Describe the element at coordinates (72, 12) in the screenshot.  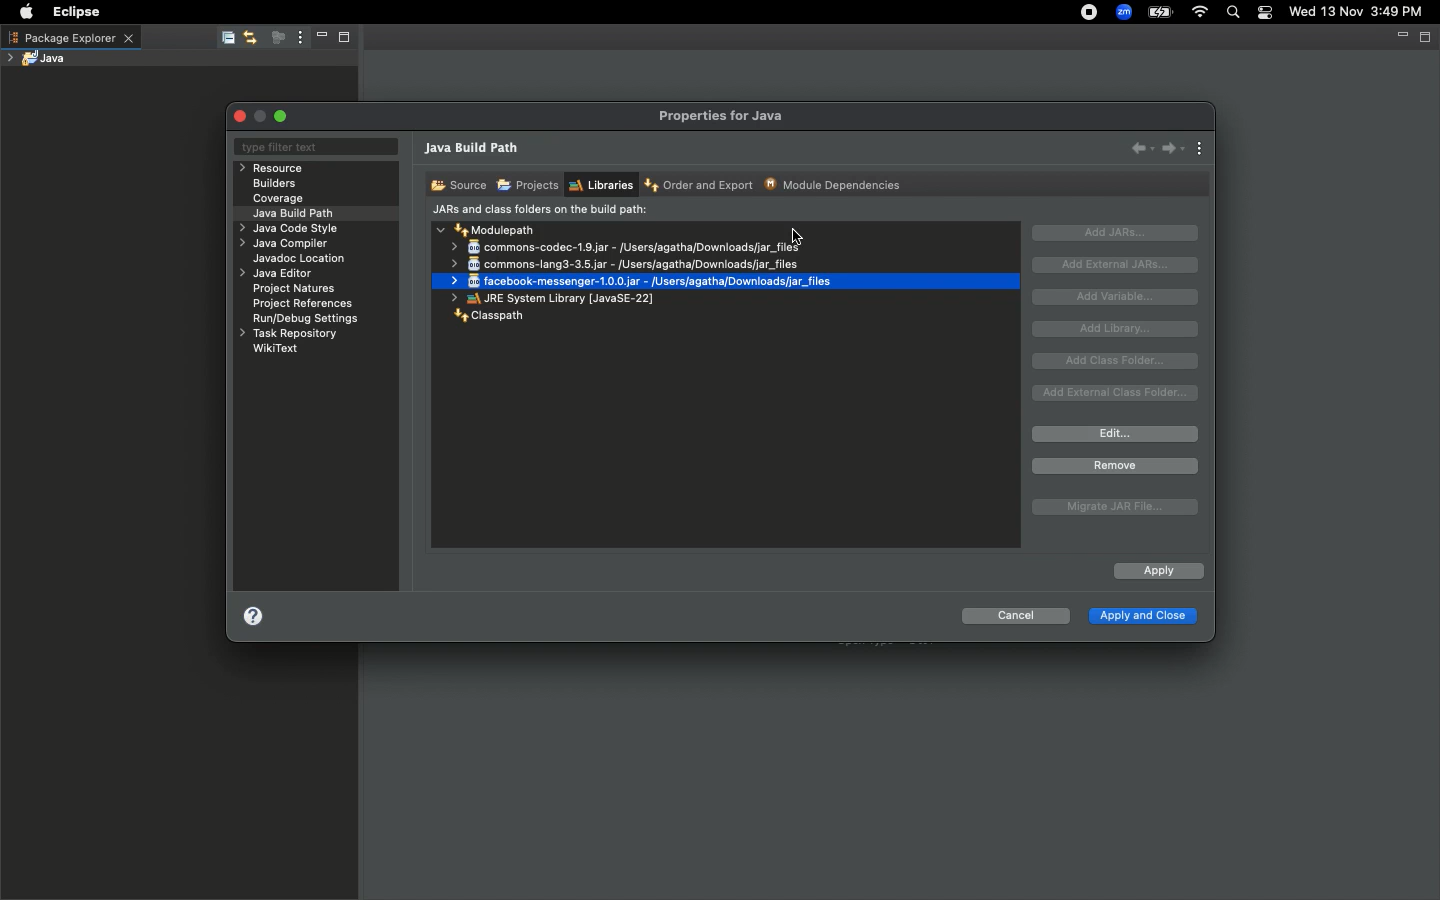
I see `Eclipse` at that location.